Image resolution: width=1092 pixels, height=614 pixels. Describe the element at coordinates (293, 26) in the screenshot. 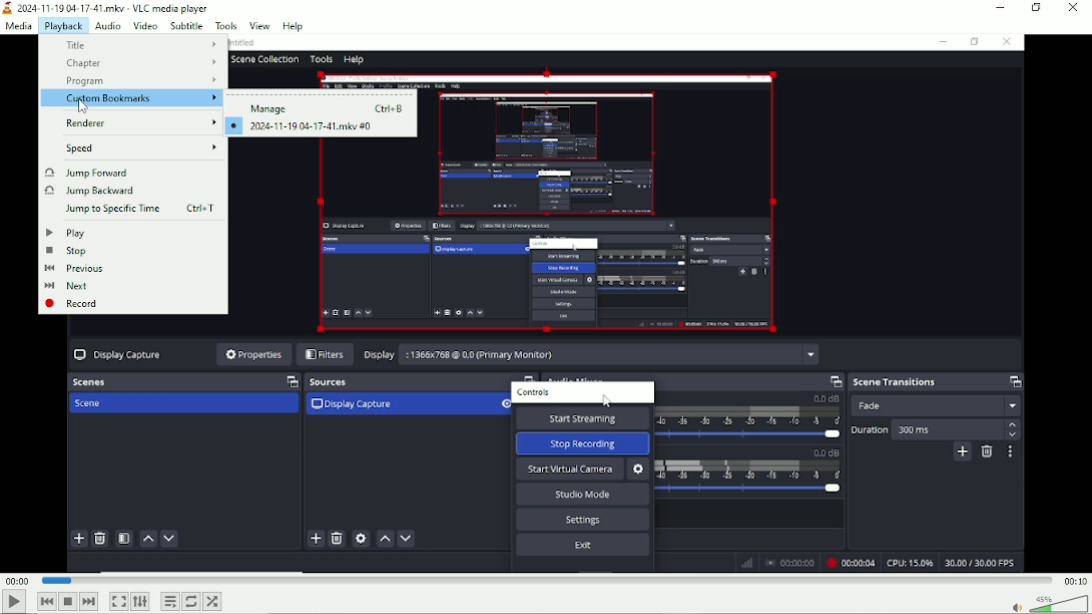

I see `Help` at that location.